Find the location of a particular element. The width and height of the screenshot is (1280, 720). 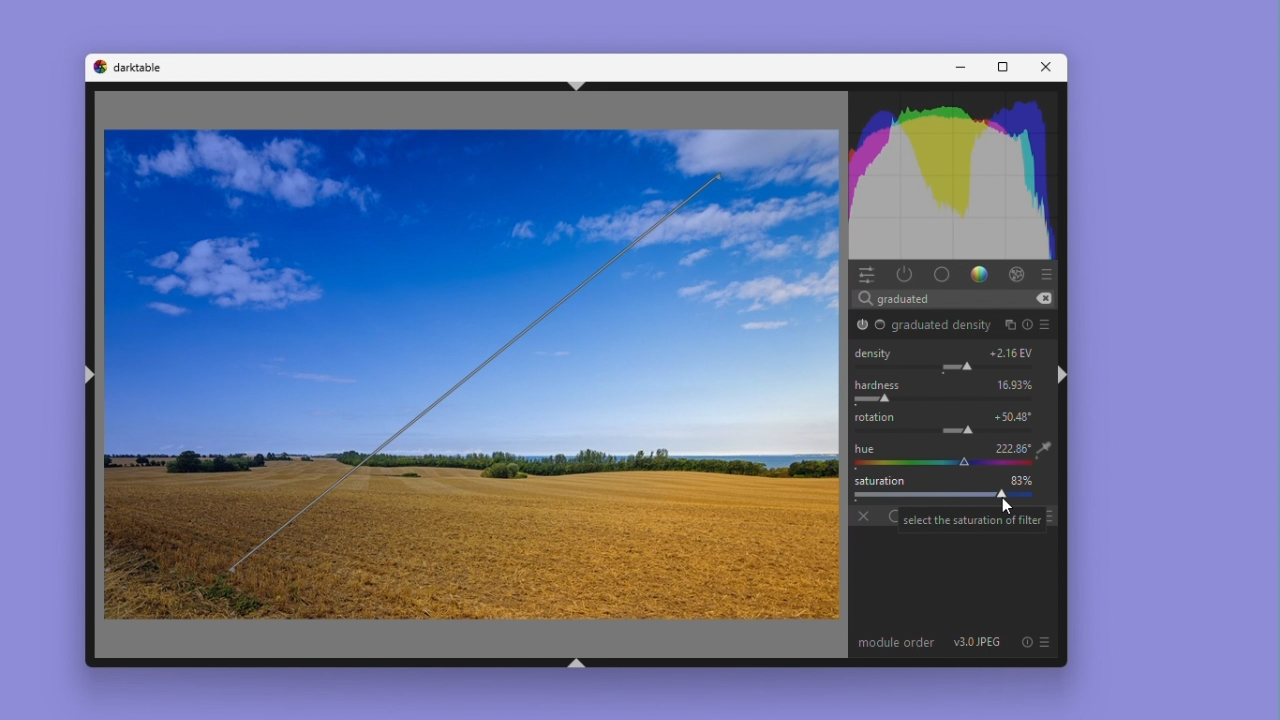

Saturation is located at coordinates (878, 481).